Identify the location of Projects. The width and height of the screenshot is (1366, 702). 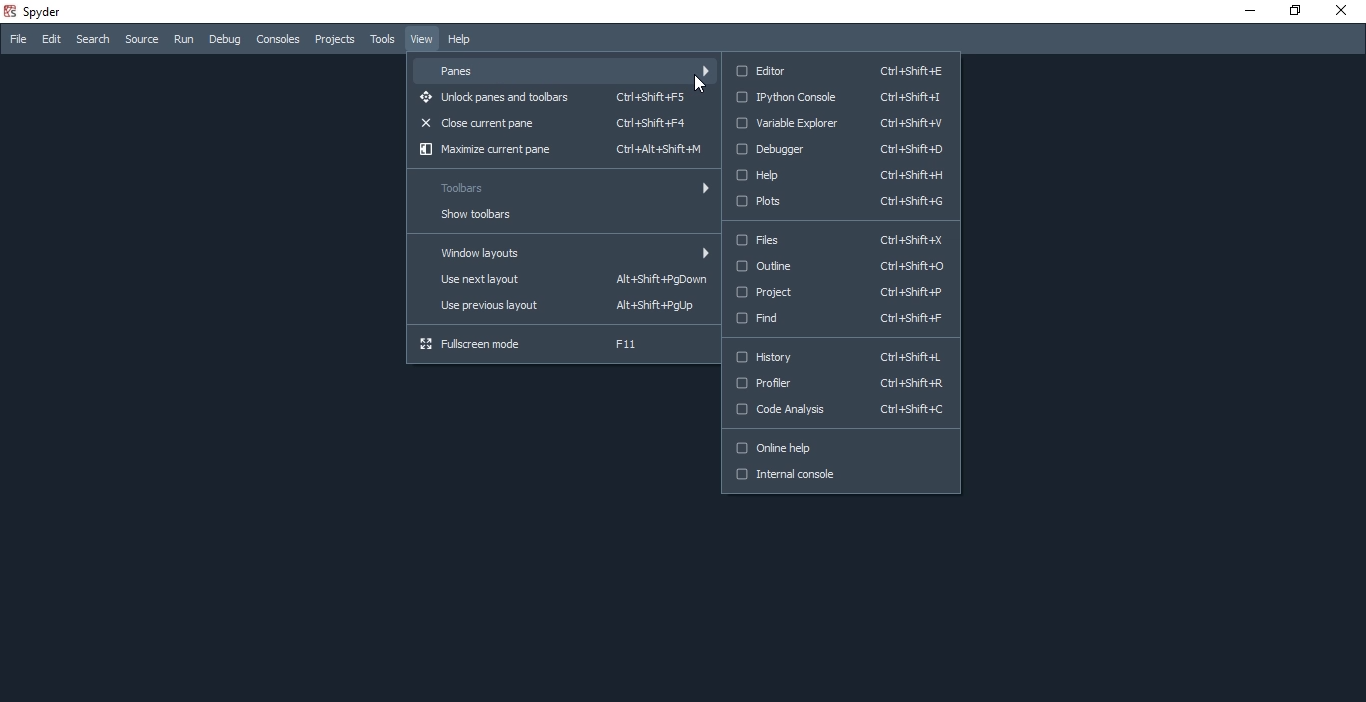
(335, 38).